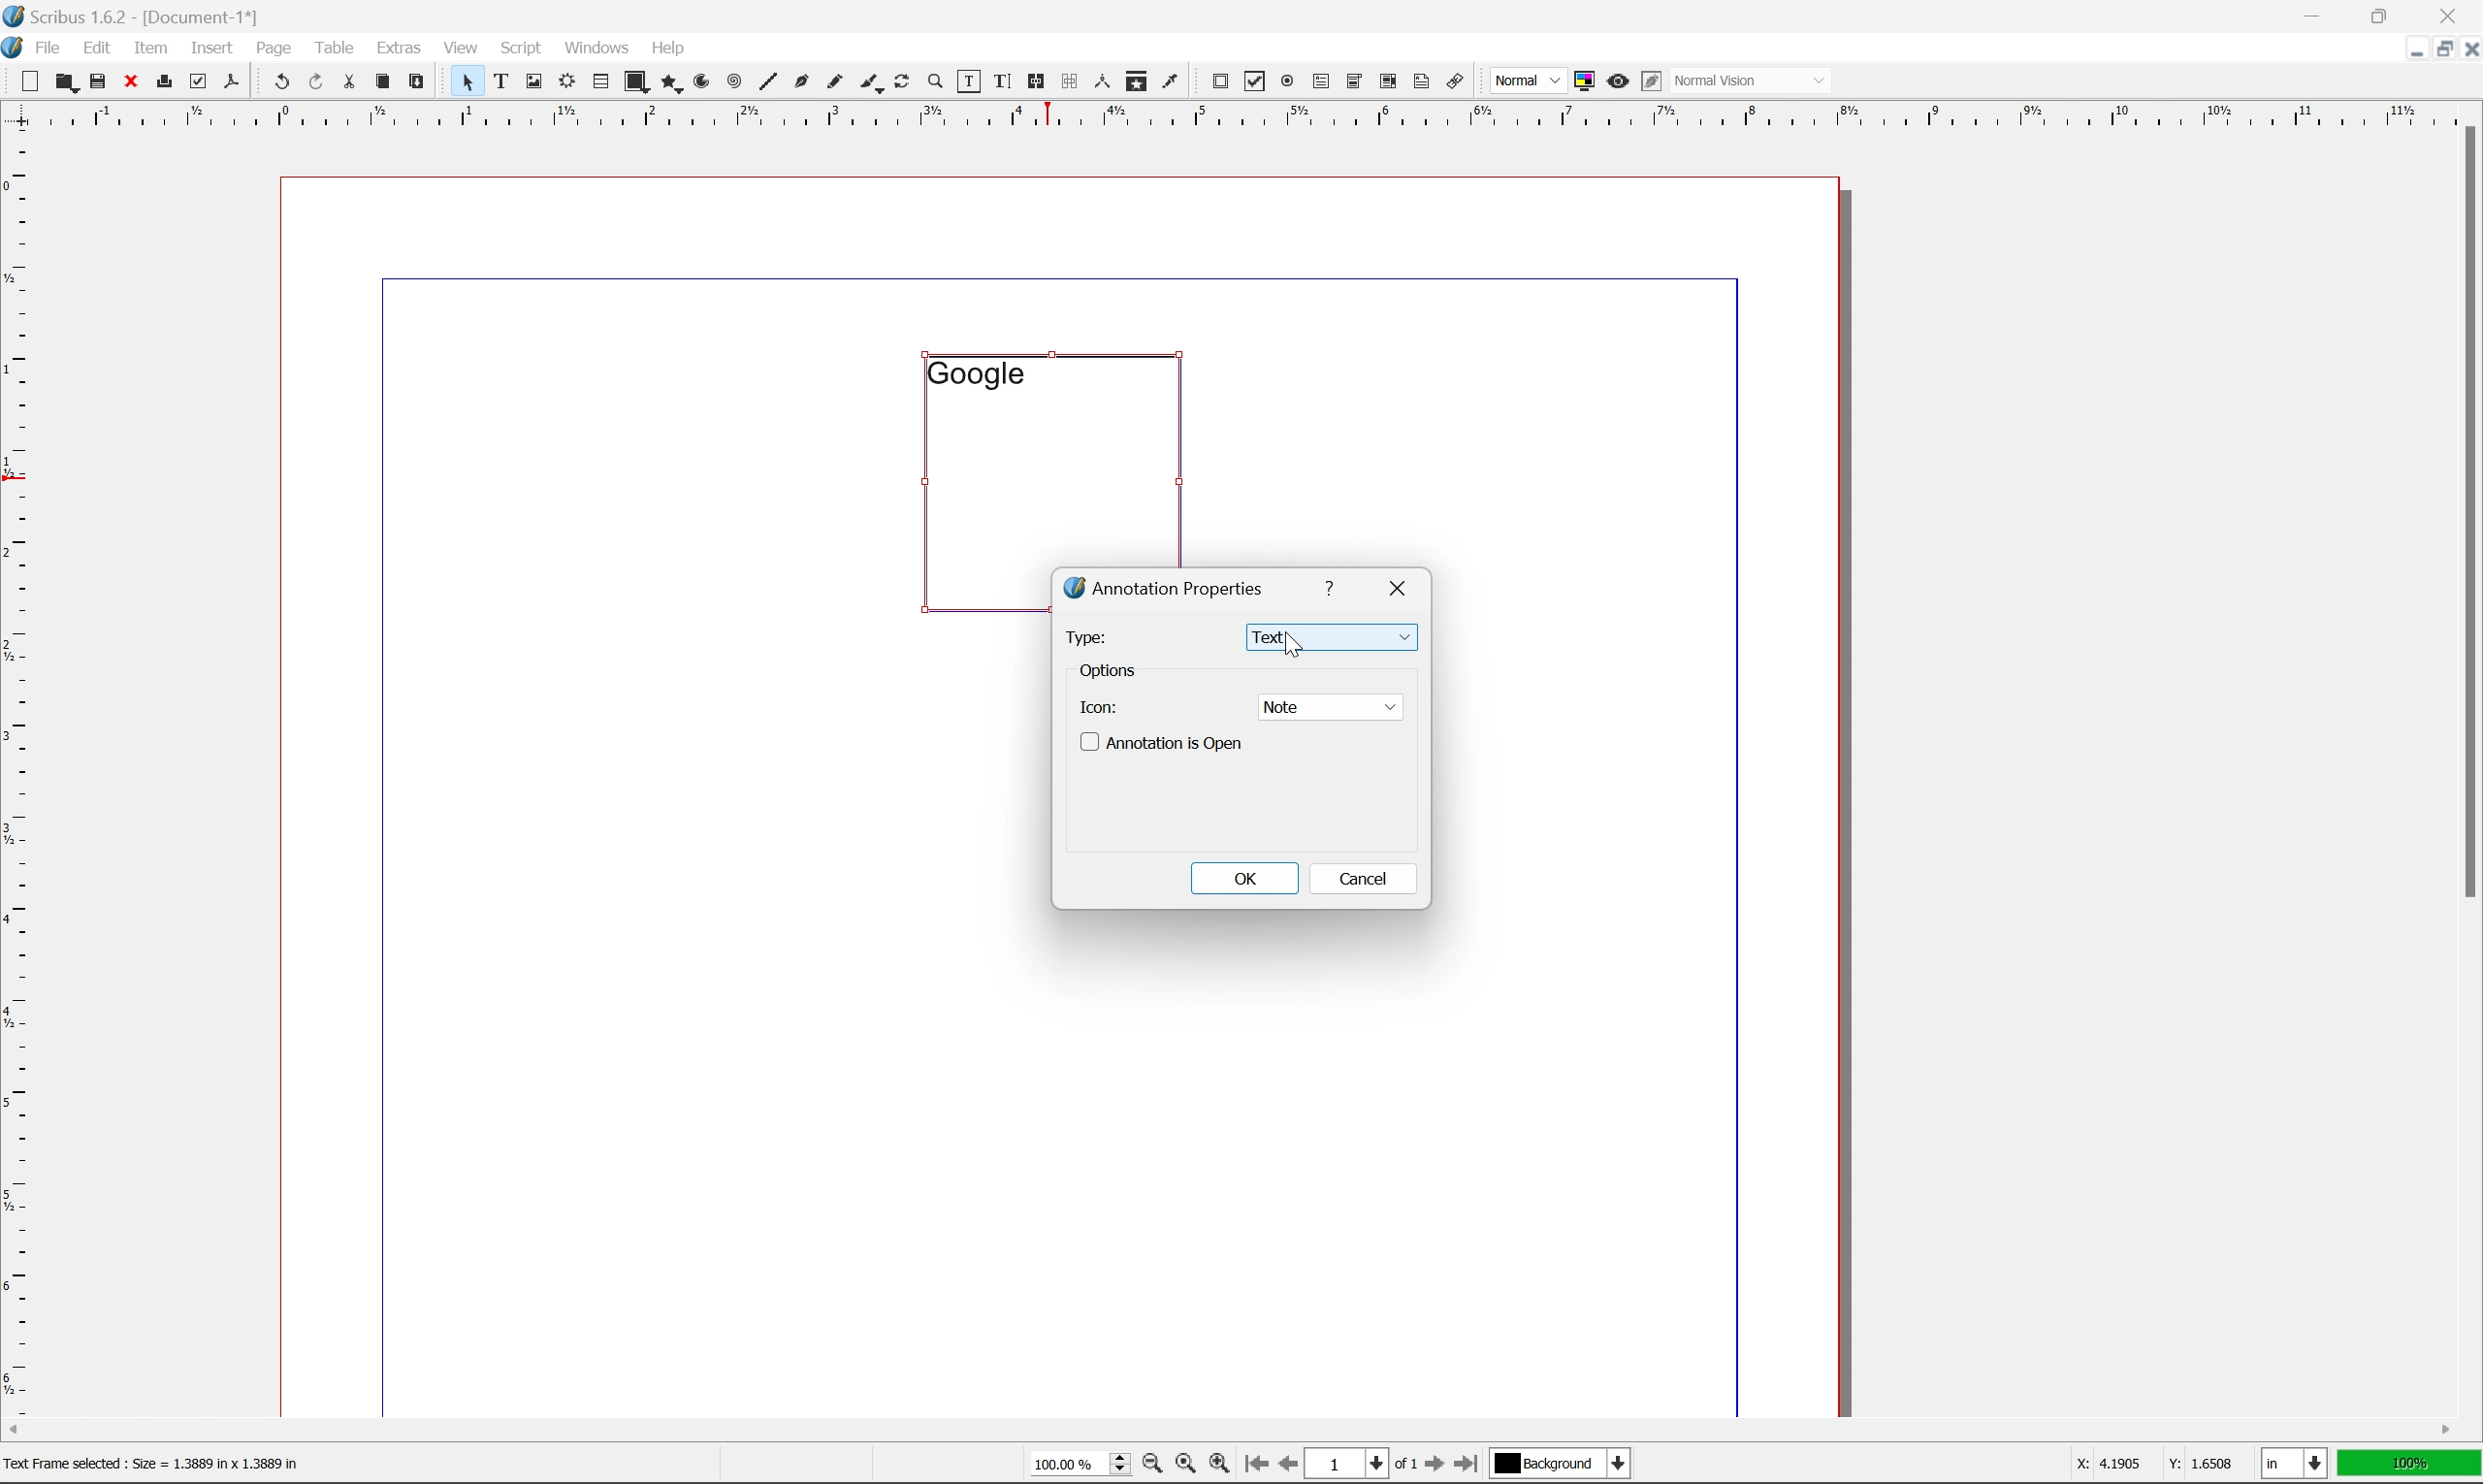 The height and width of the screenshot is (1484, 2483). I want to click on scroll bar, so click(2466, 510).